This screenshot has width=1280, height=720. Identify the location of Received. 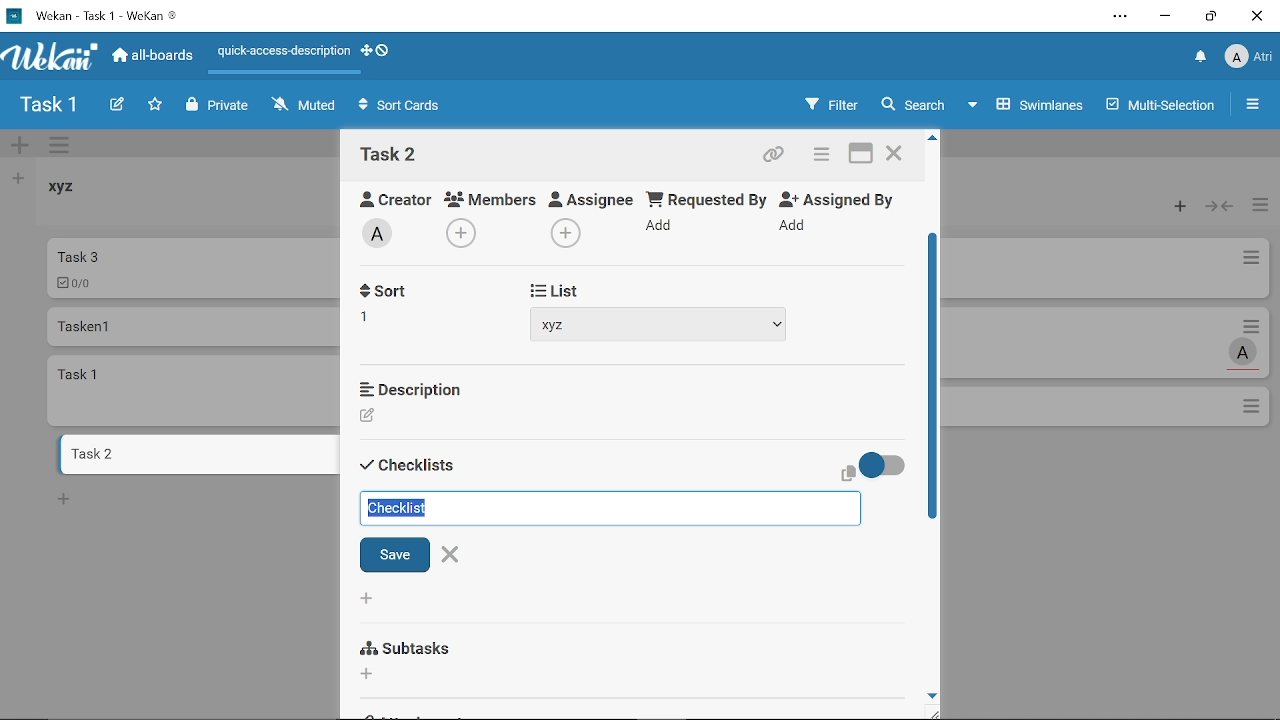
(405, 293).